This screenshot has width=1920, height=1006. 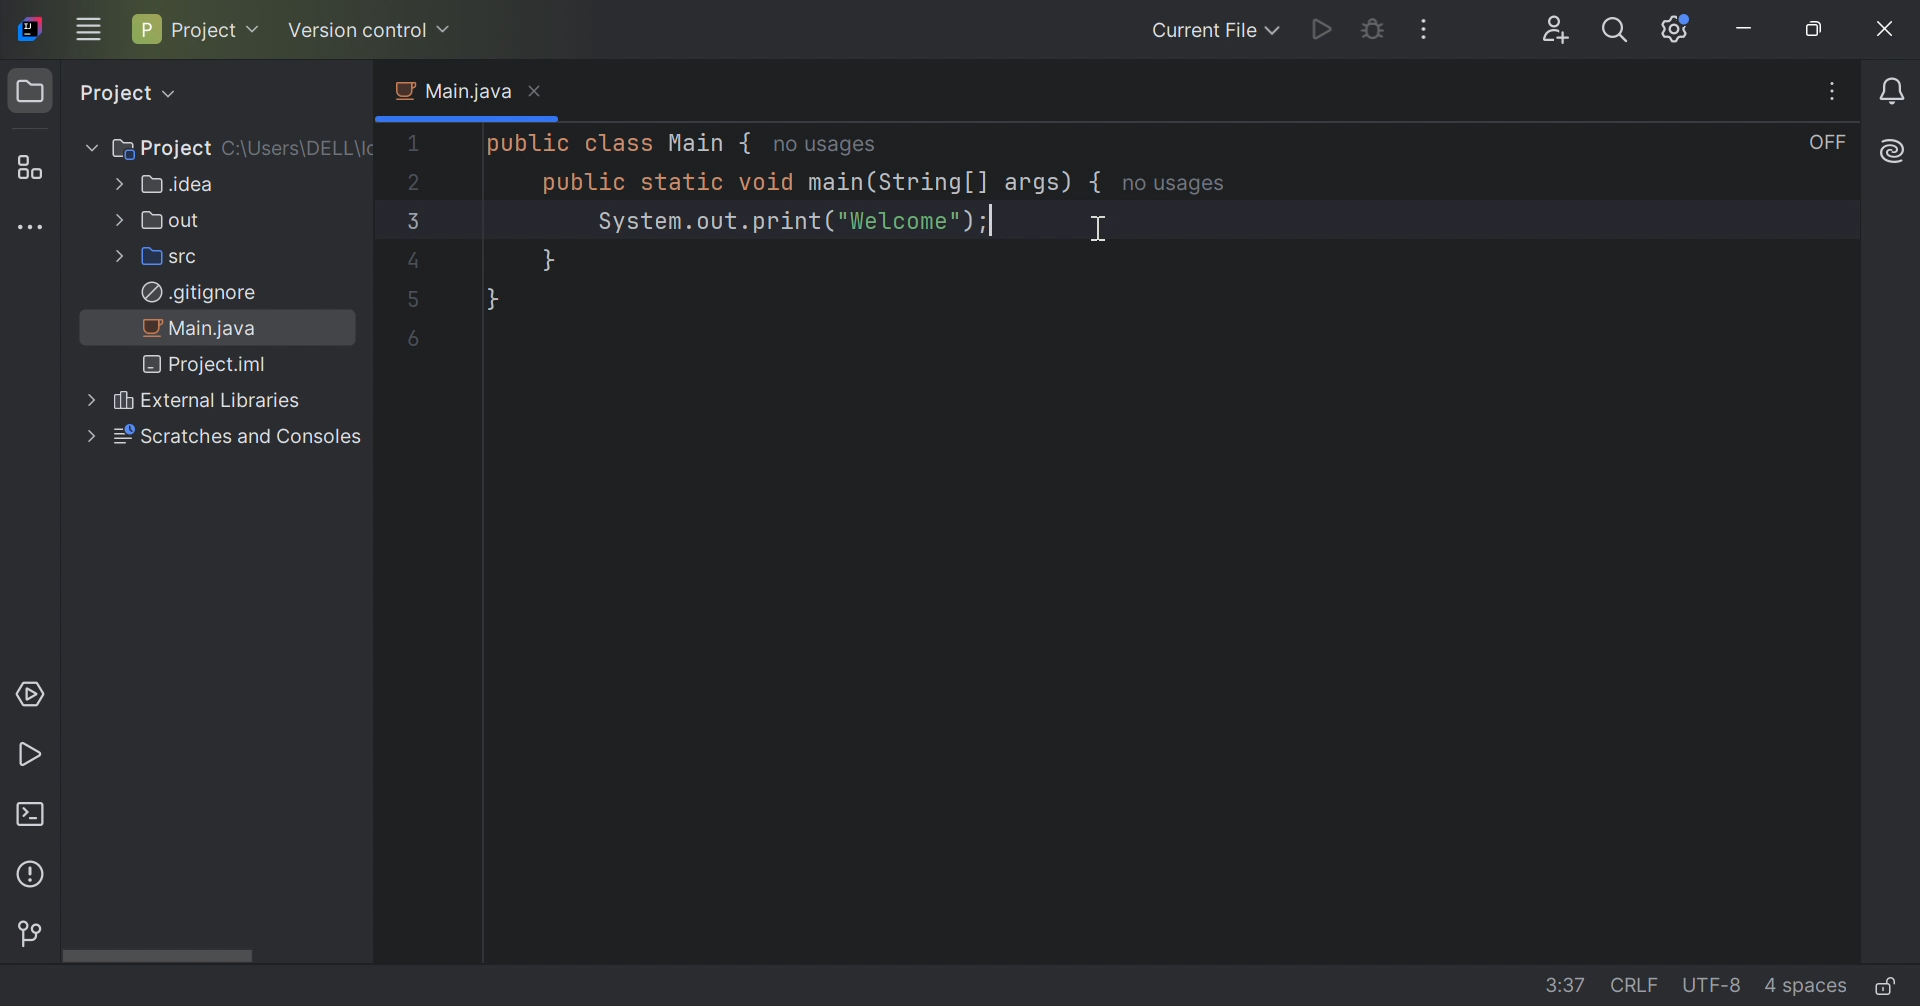 I want to click on Current file, so click(x=1212, y=32).